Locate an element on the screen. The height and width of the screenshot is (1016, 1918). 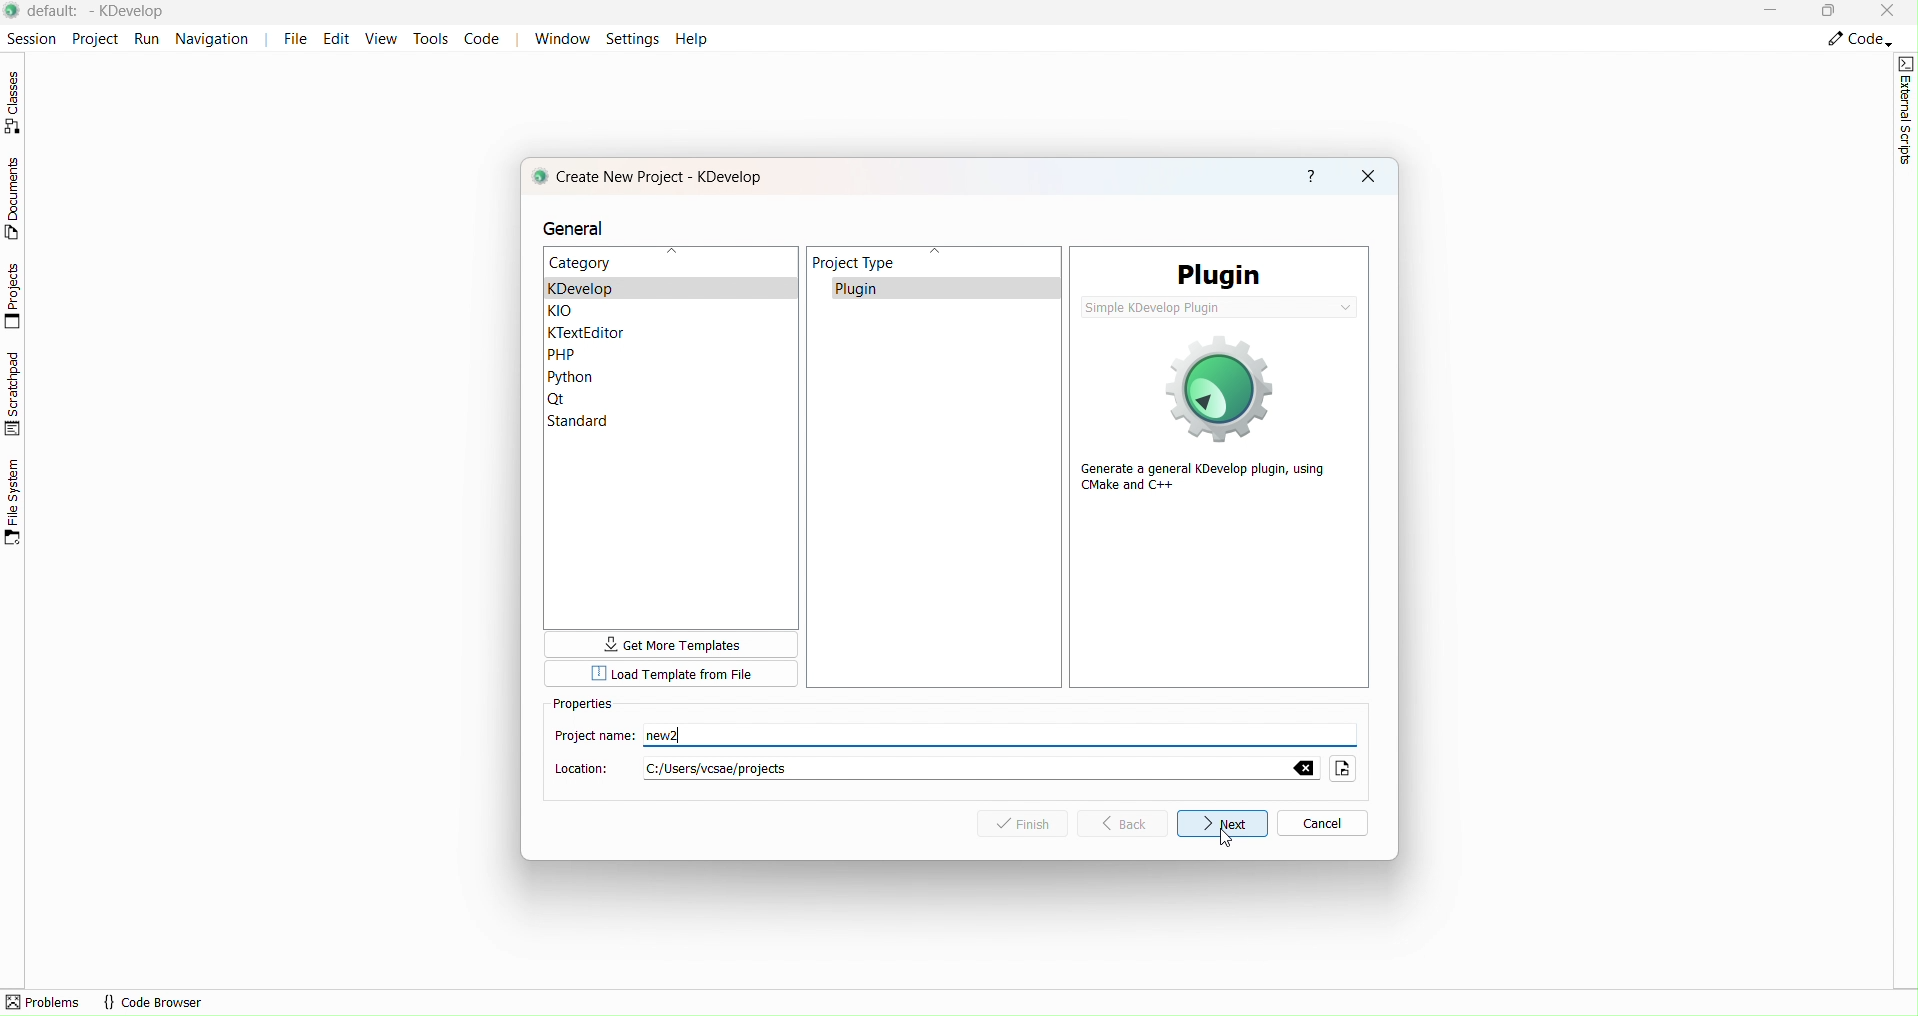
External script is located at coordinates (1906, 110).